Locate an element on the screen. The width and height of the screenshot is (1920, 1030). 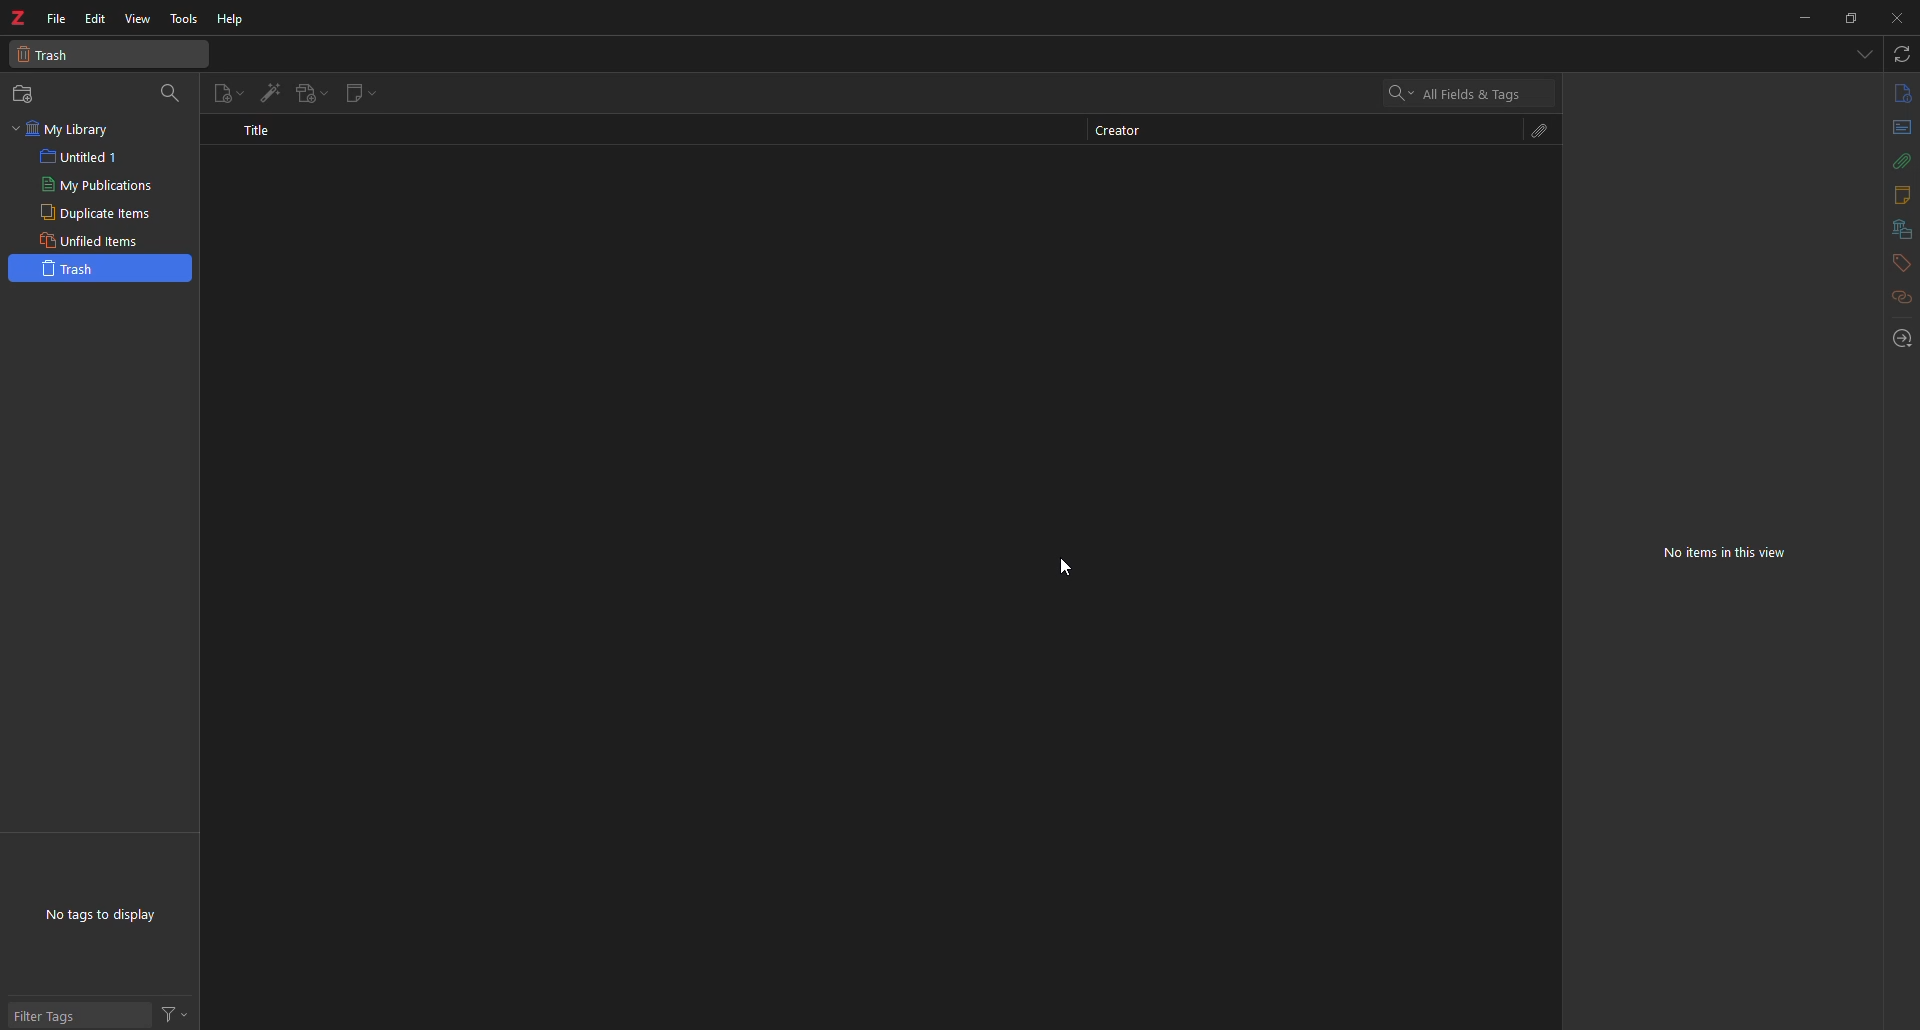
add attachment is located at coordinates (308, 93).